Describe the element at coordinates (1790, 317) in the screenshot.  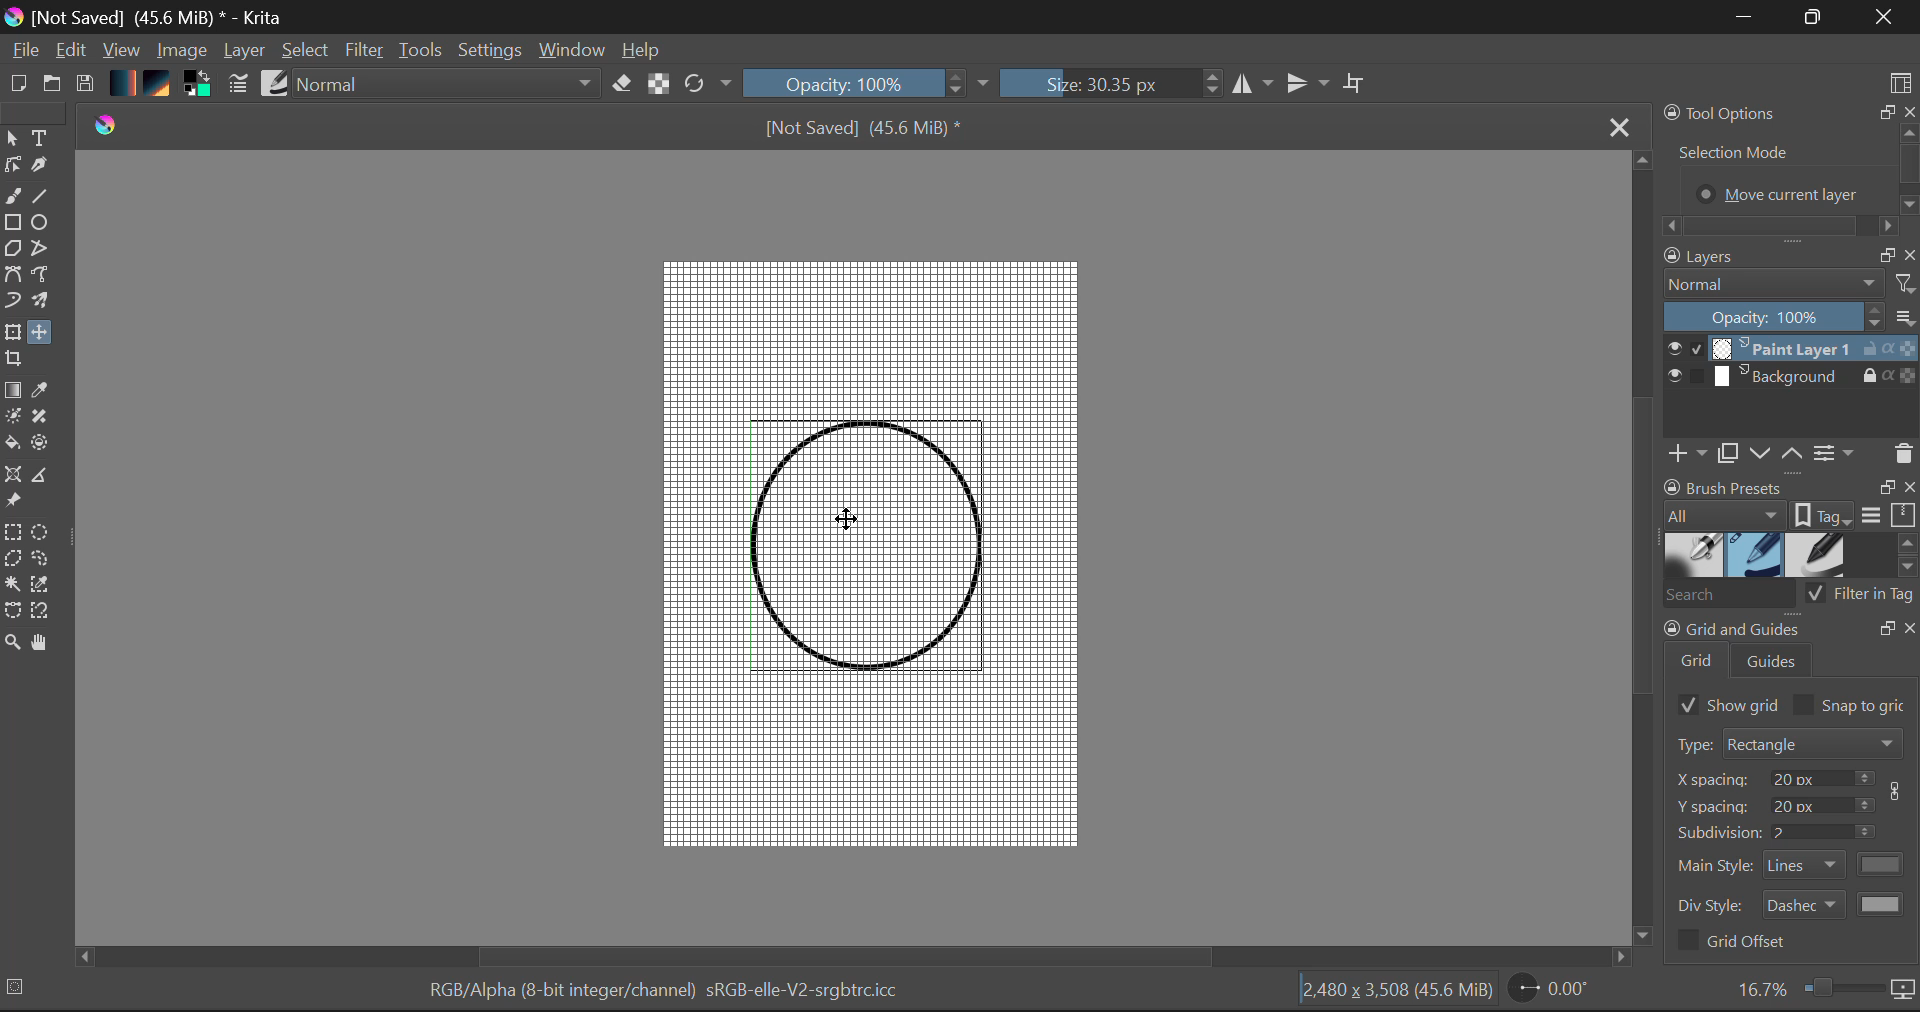
I see `Layer Opacity ` at that location.